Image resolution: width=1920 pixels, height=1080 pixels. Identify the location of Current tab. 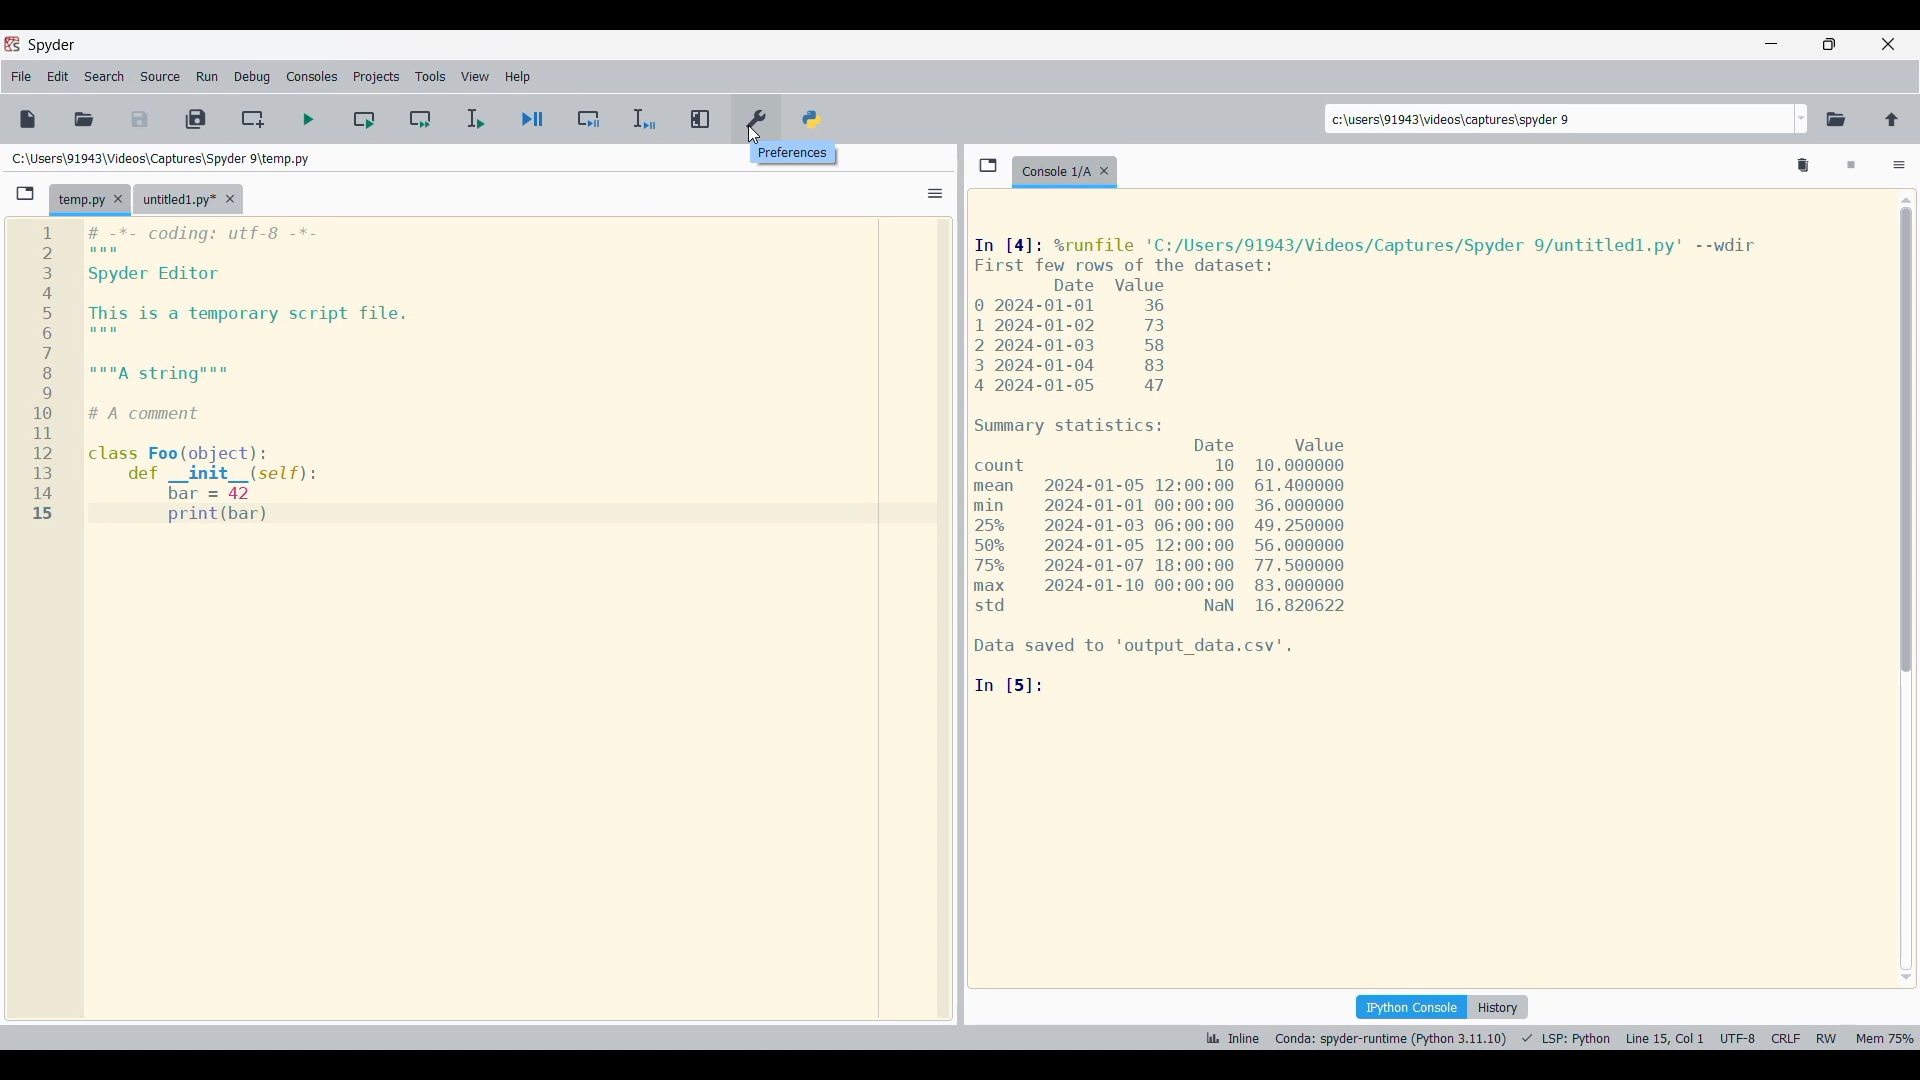
(80, 200).